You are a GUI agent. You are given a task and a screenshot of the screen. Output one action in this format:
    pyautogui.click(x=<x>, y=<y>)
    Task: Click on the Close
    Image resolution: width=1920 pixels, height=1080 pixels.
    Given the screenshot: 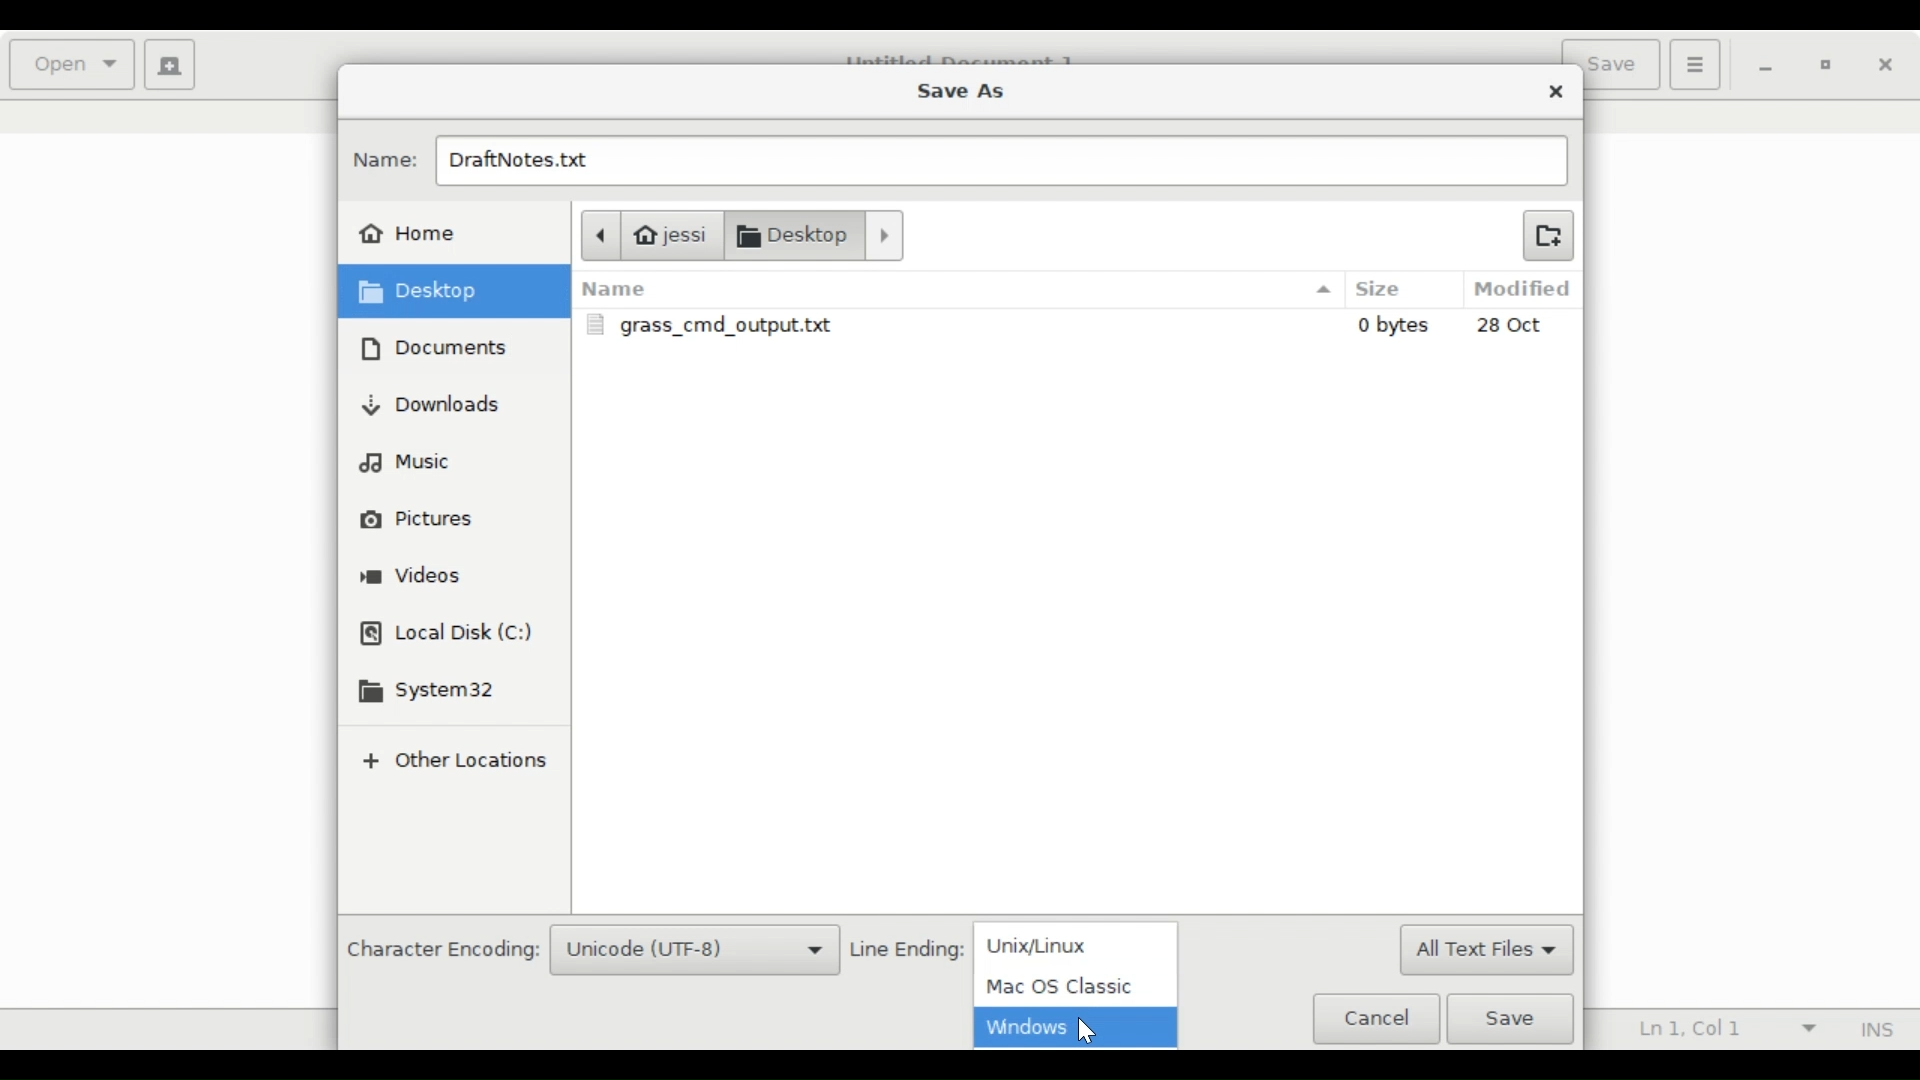 What is the action you would take?
    pyautogui.click(x=1886, y=66)
    